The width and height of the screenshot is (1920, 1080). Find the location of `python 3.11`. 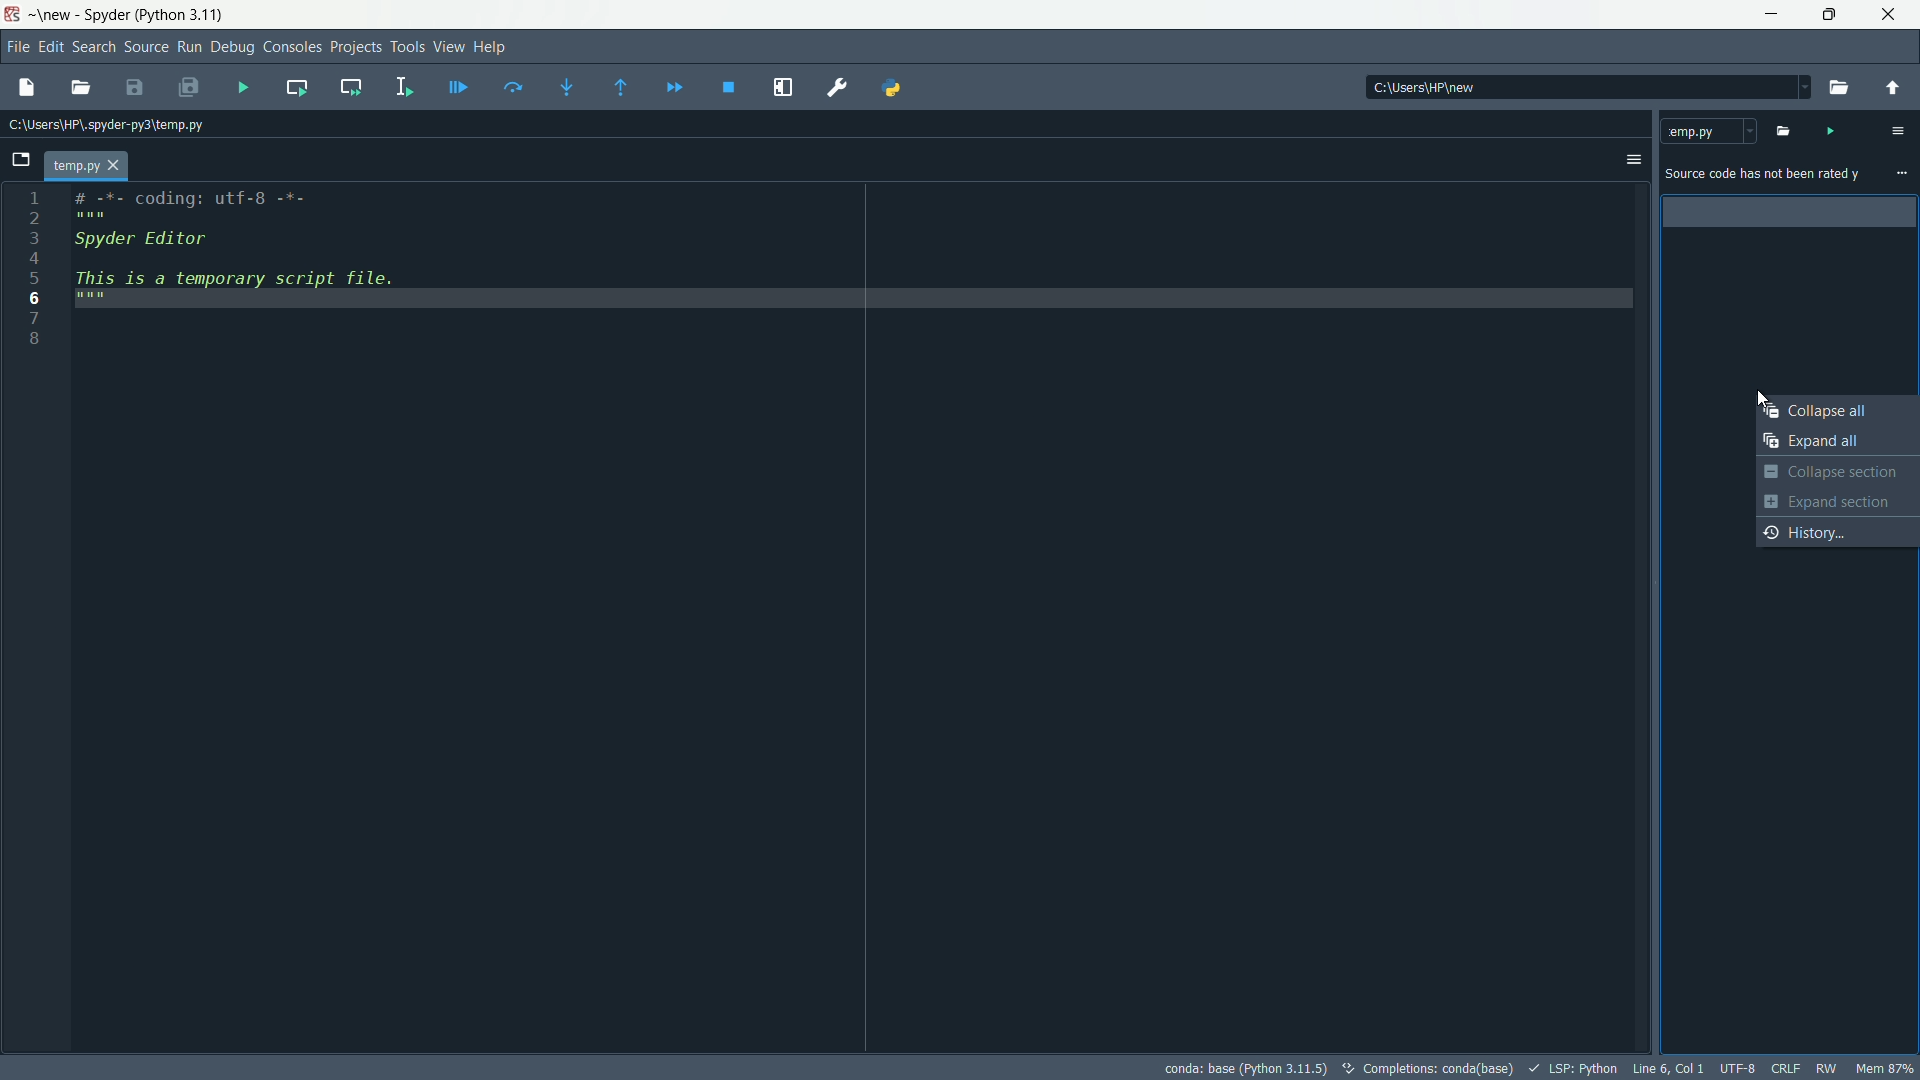

python 3.11 is located at coordinates (181, 17).